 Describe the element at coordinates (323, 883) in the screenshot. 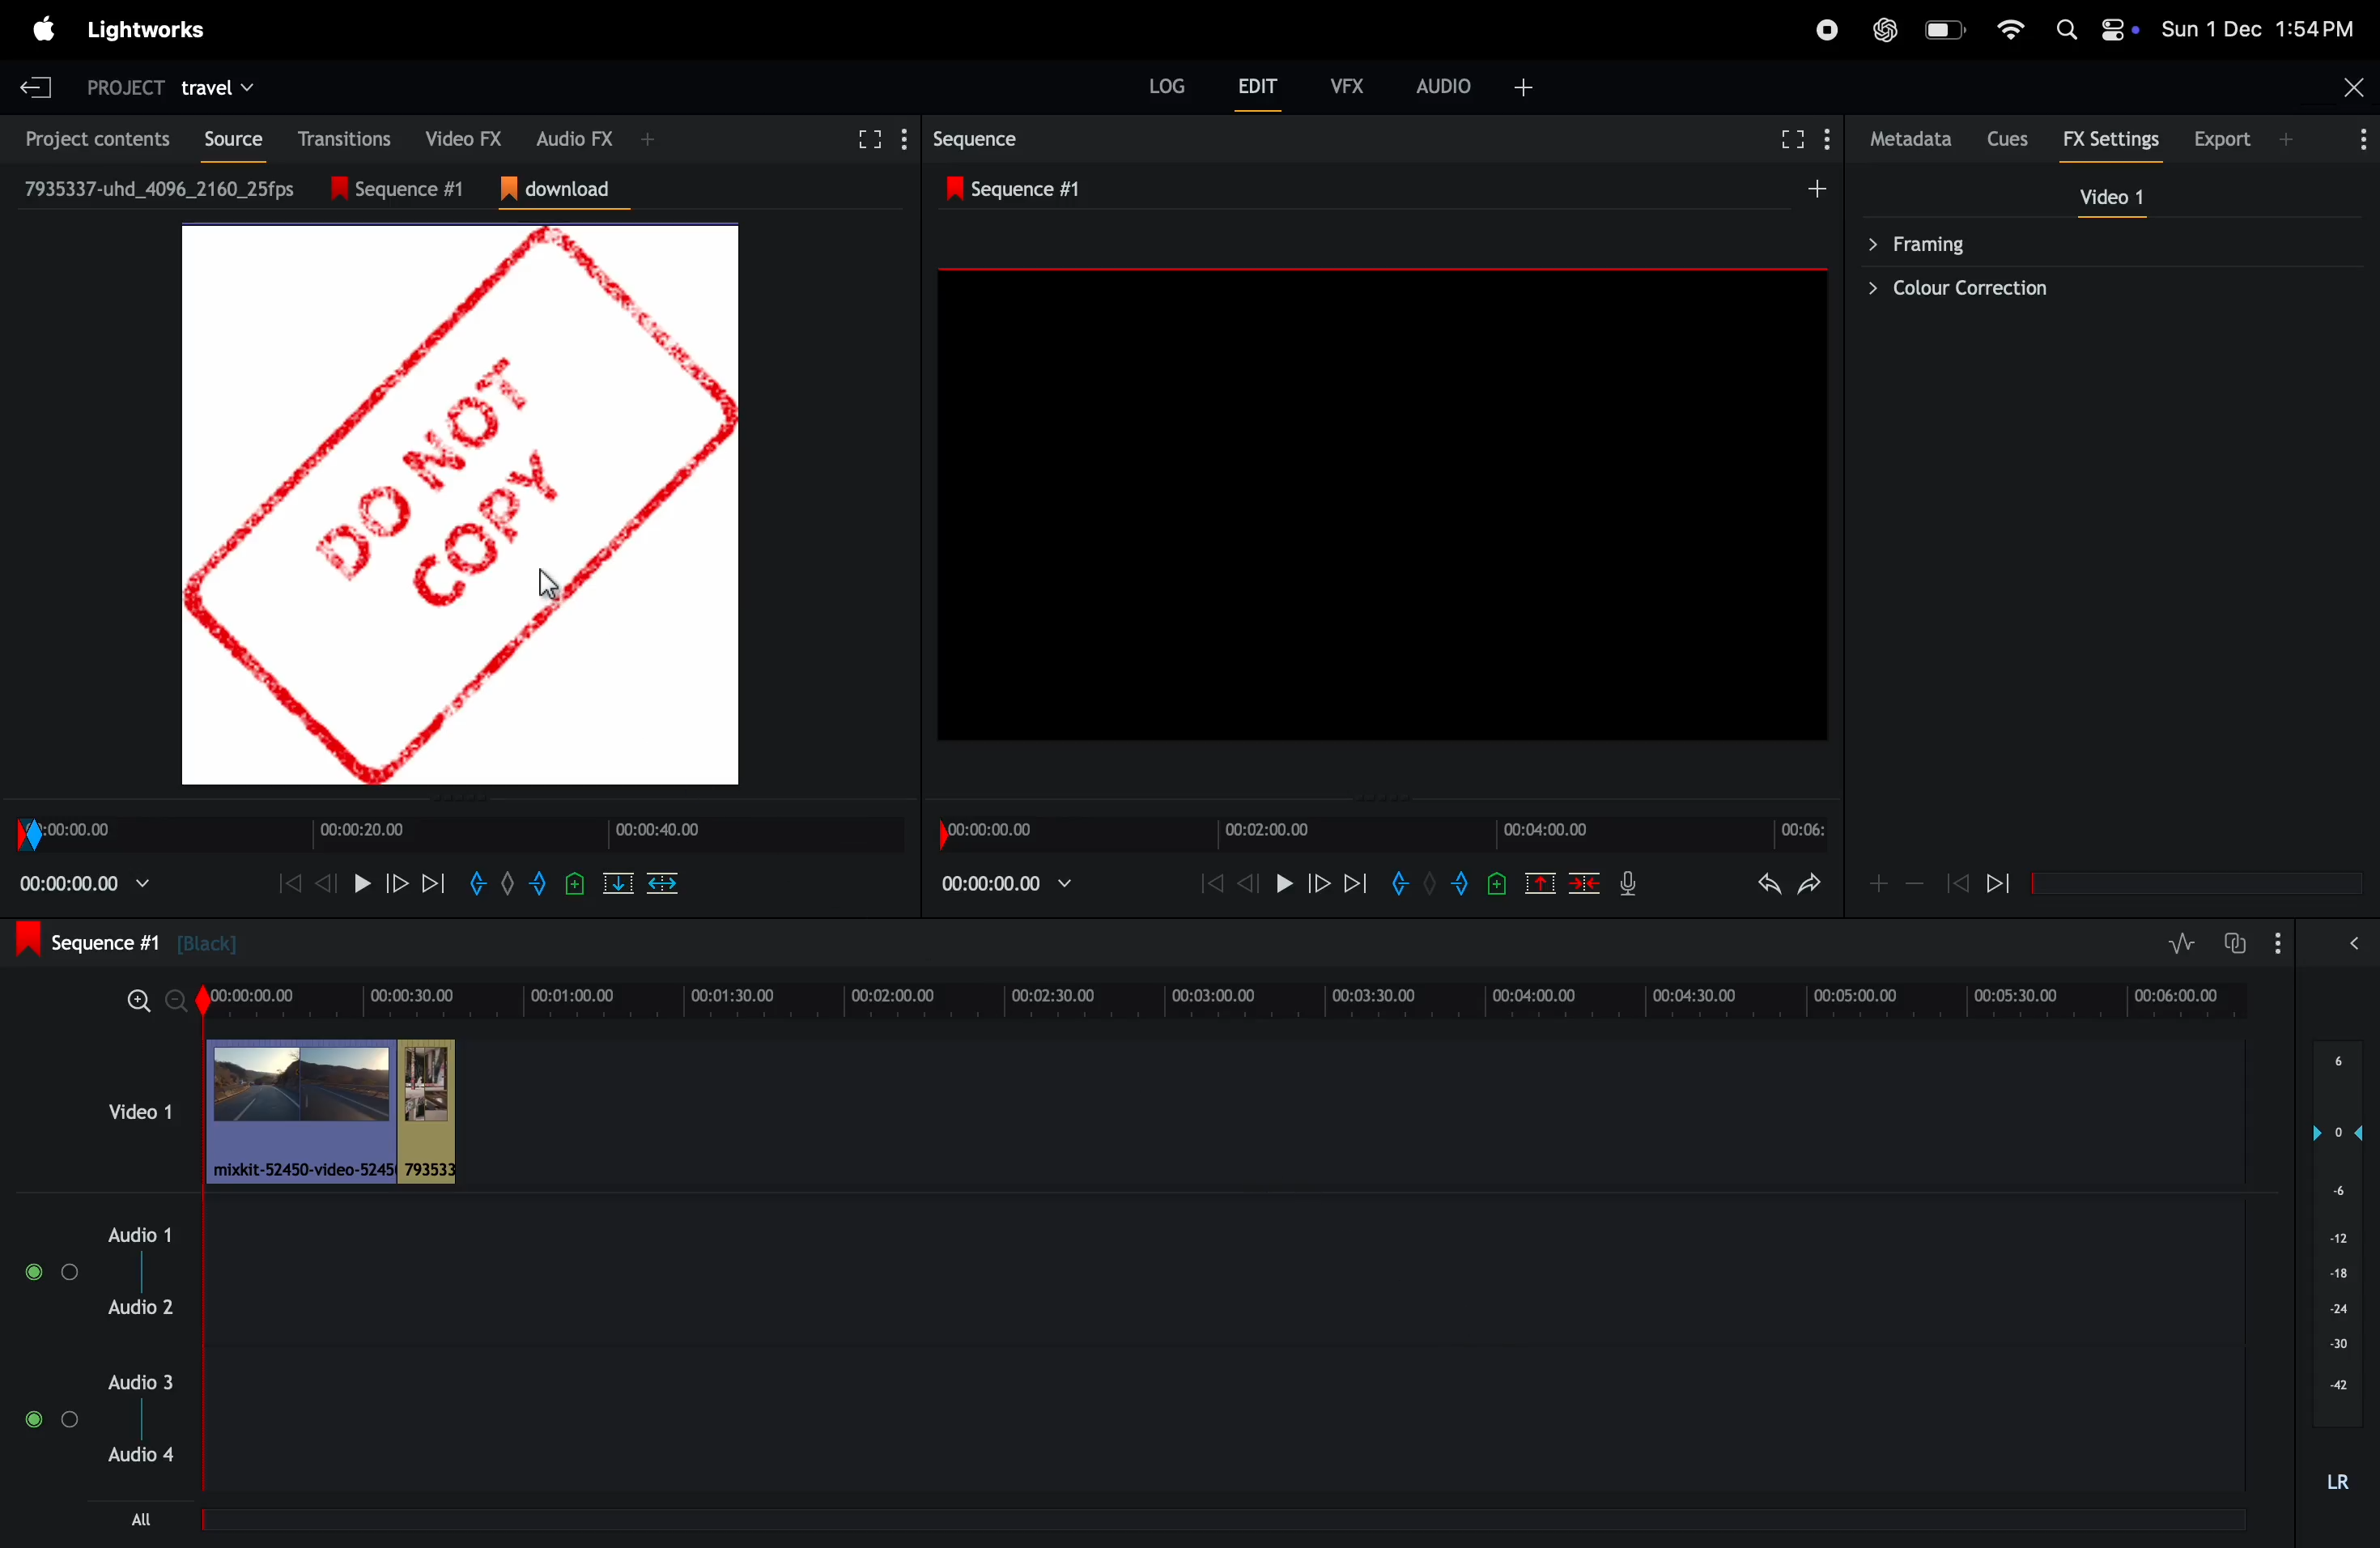

I see `rewind` at that location.